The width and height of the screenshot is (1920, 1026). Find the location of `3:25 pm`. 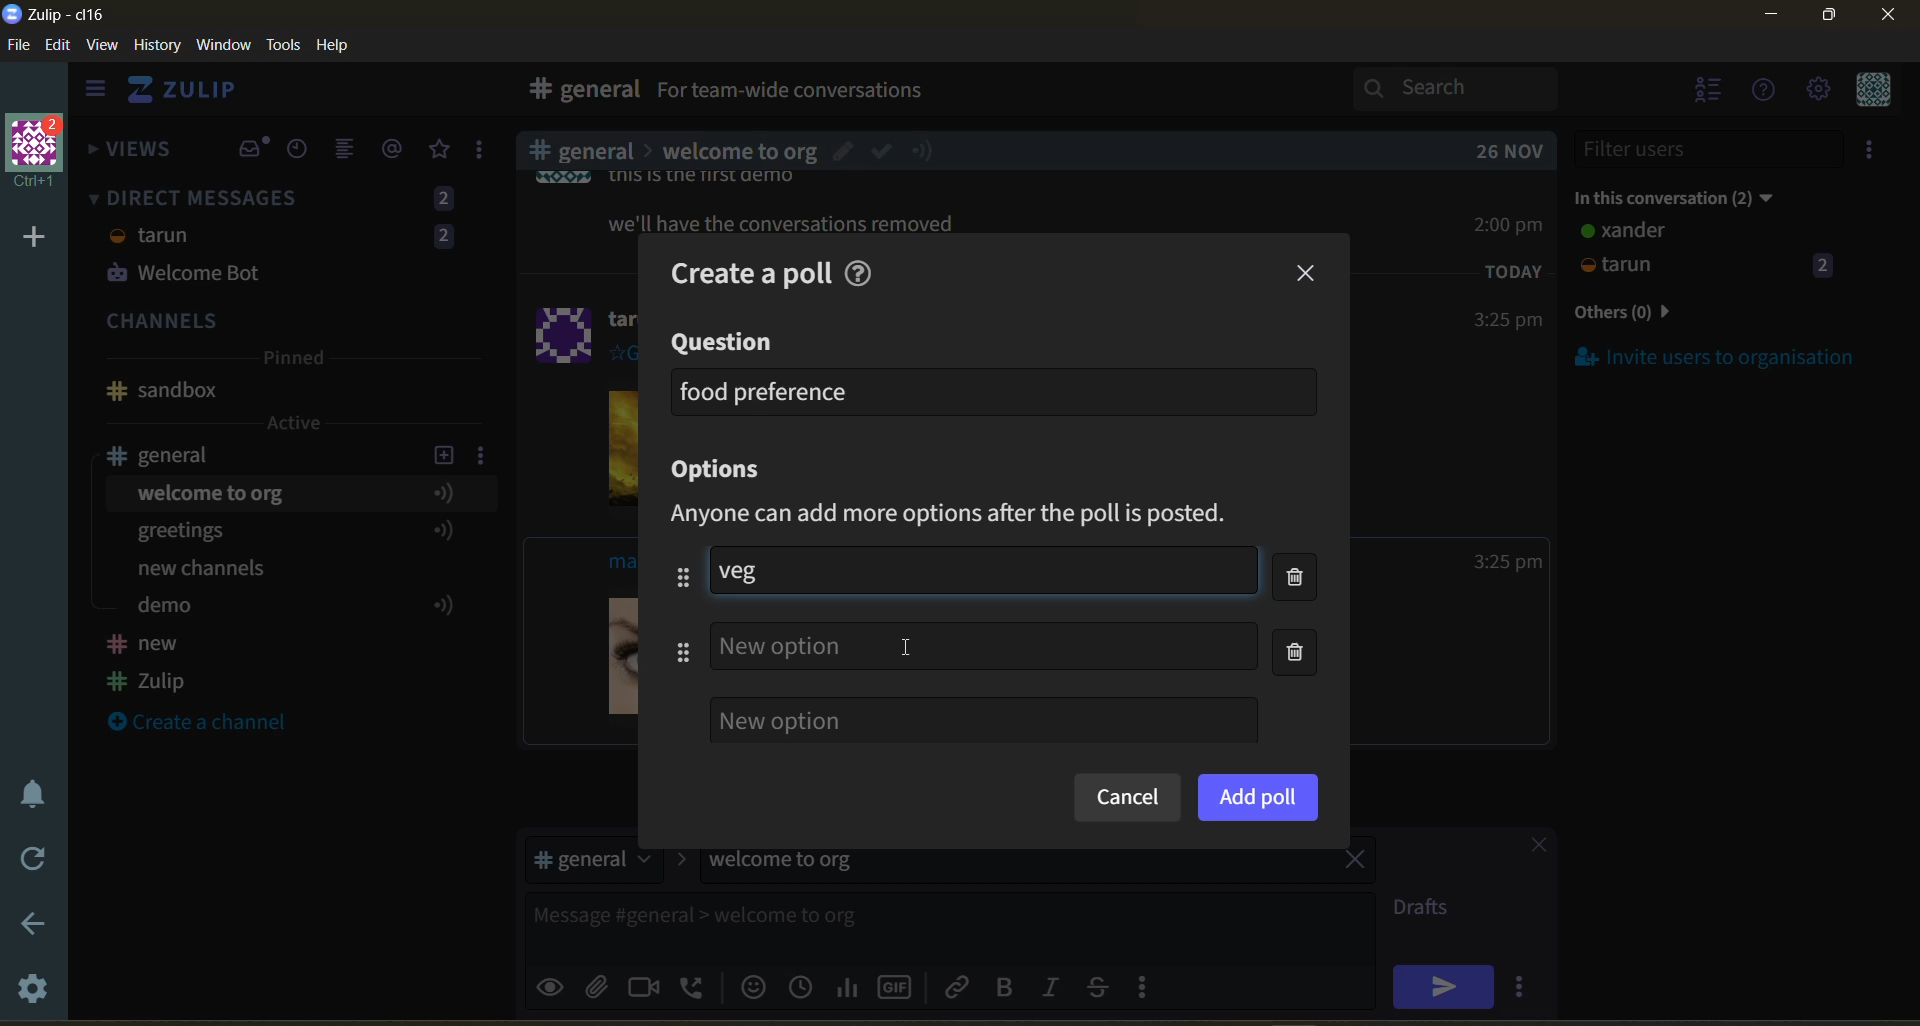

3:25 pm is located at coordinates (1506, 321).